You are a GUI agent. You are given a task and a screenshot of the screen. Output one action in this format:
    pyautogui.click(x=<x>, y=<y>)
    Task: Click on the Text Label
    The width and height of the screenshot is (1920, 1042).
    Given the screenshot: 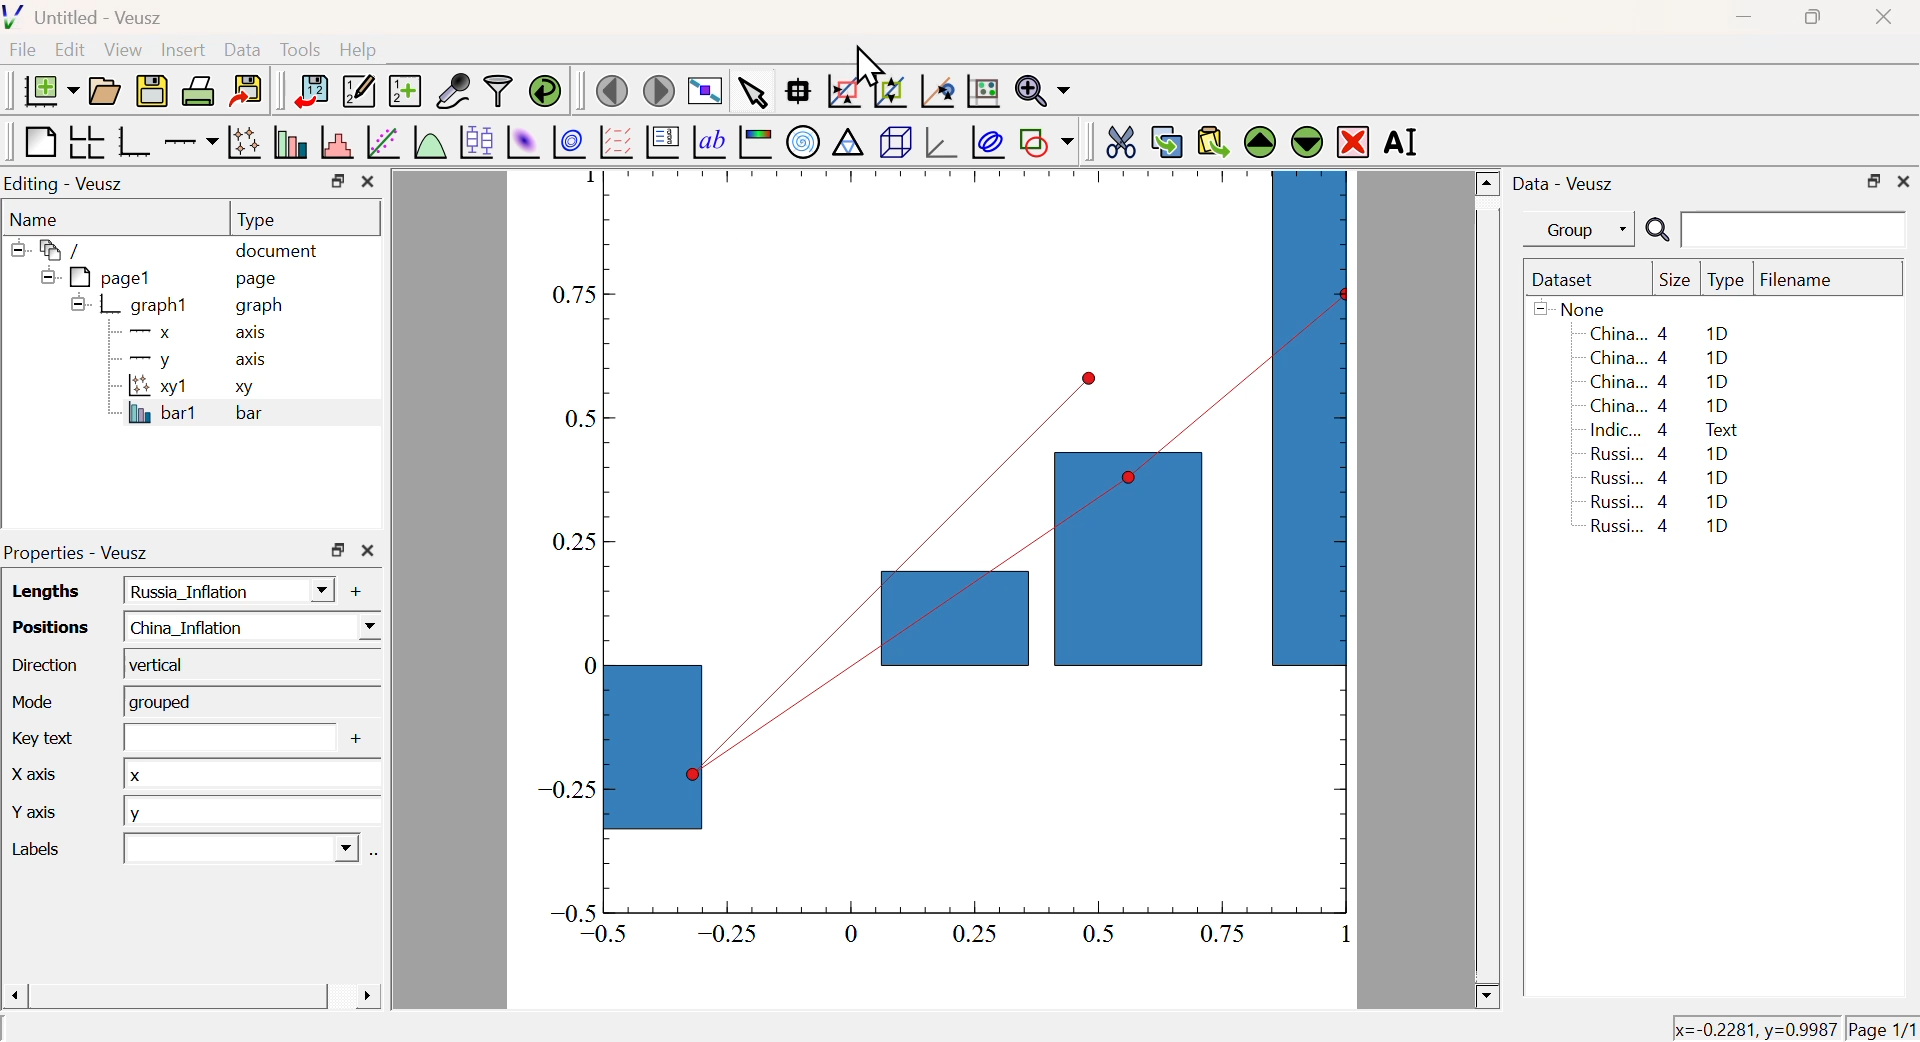 What is the action you would take?
    pyautogui.click(x=709, y=143)
    